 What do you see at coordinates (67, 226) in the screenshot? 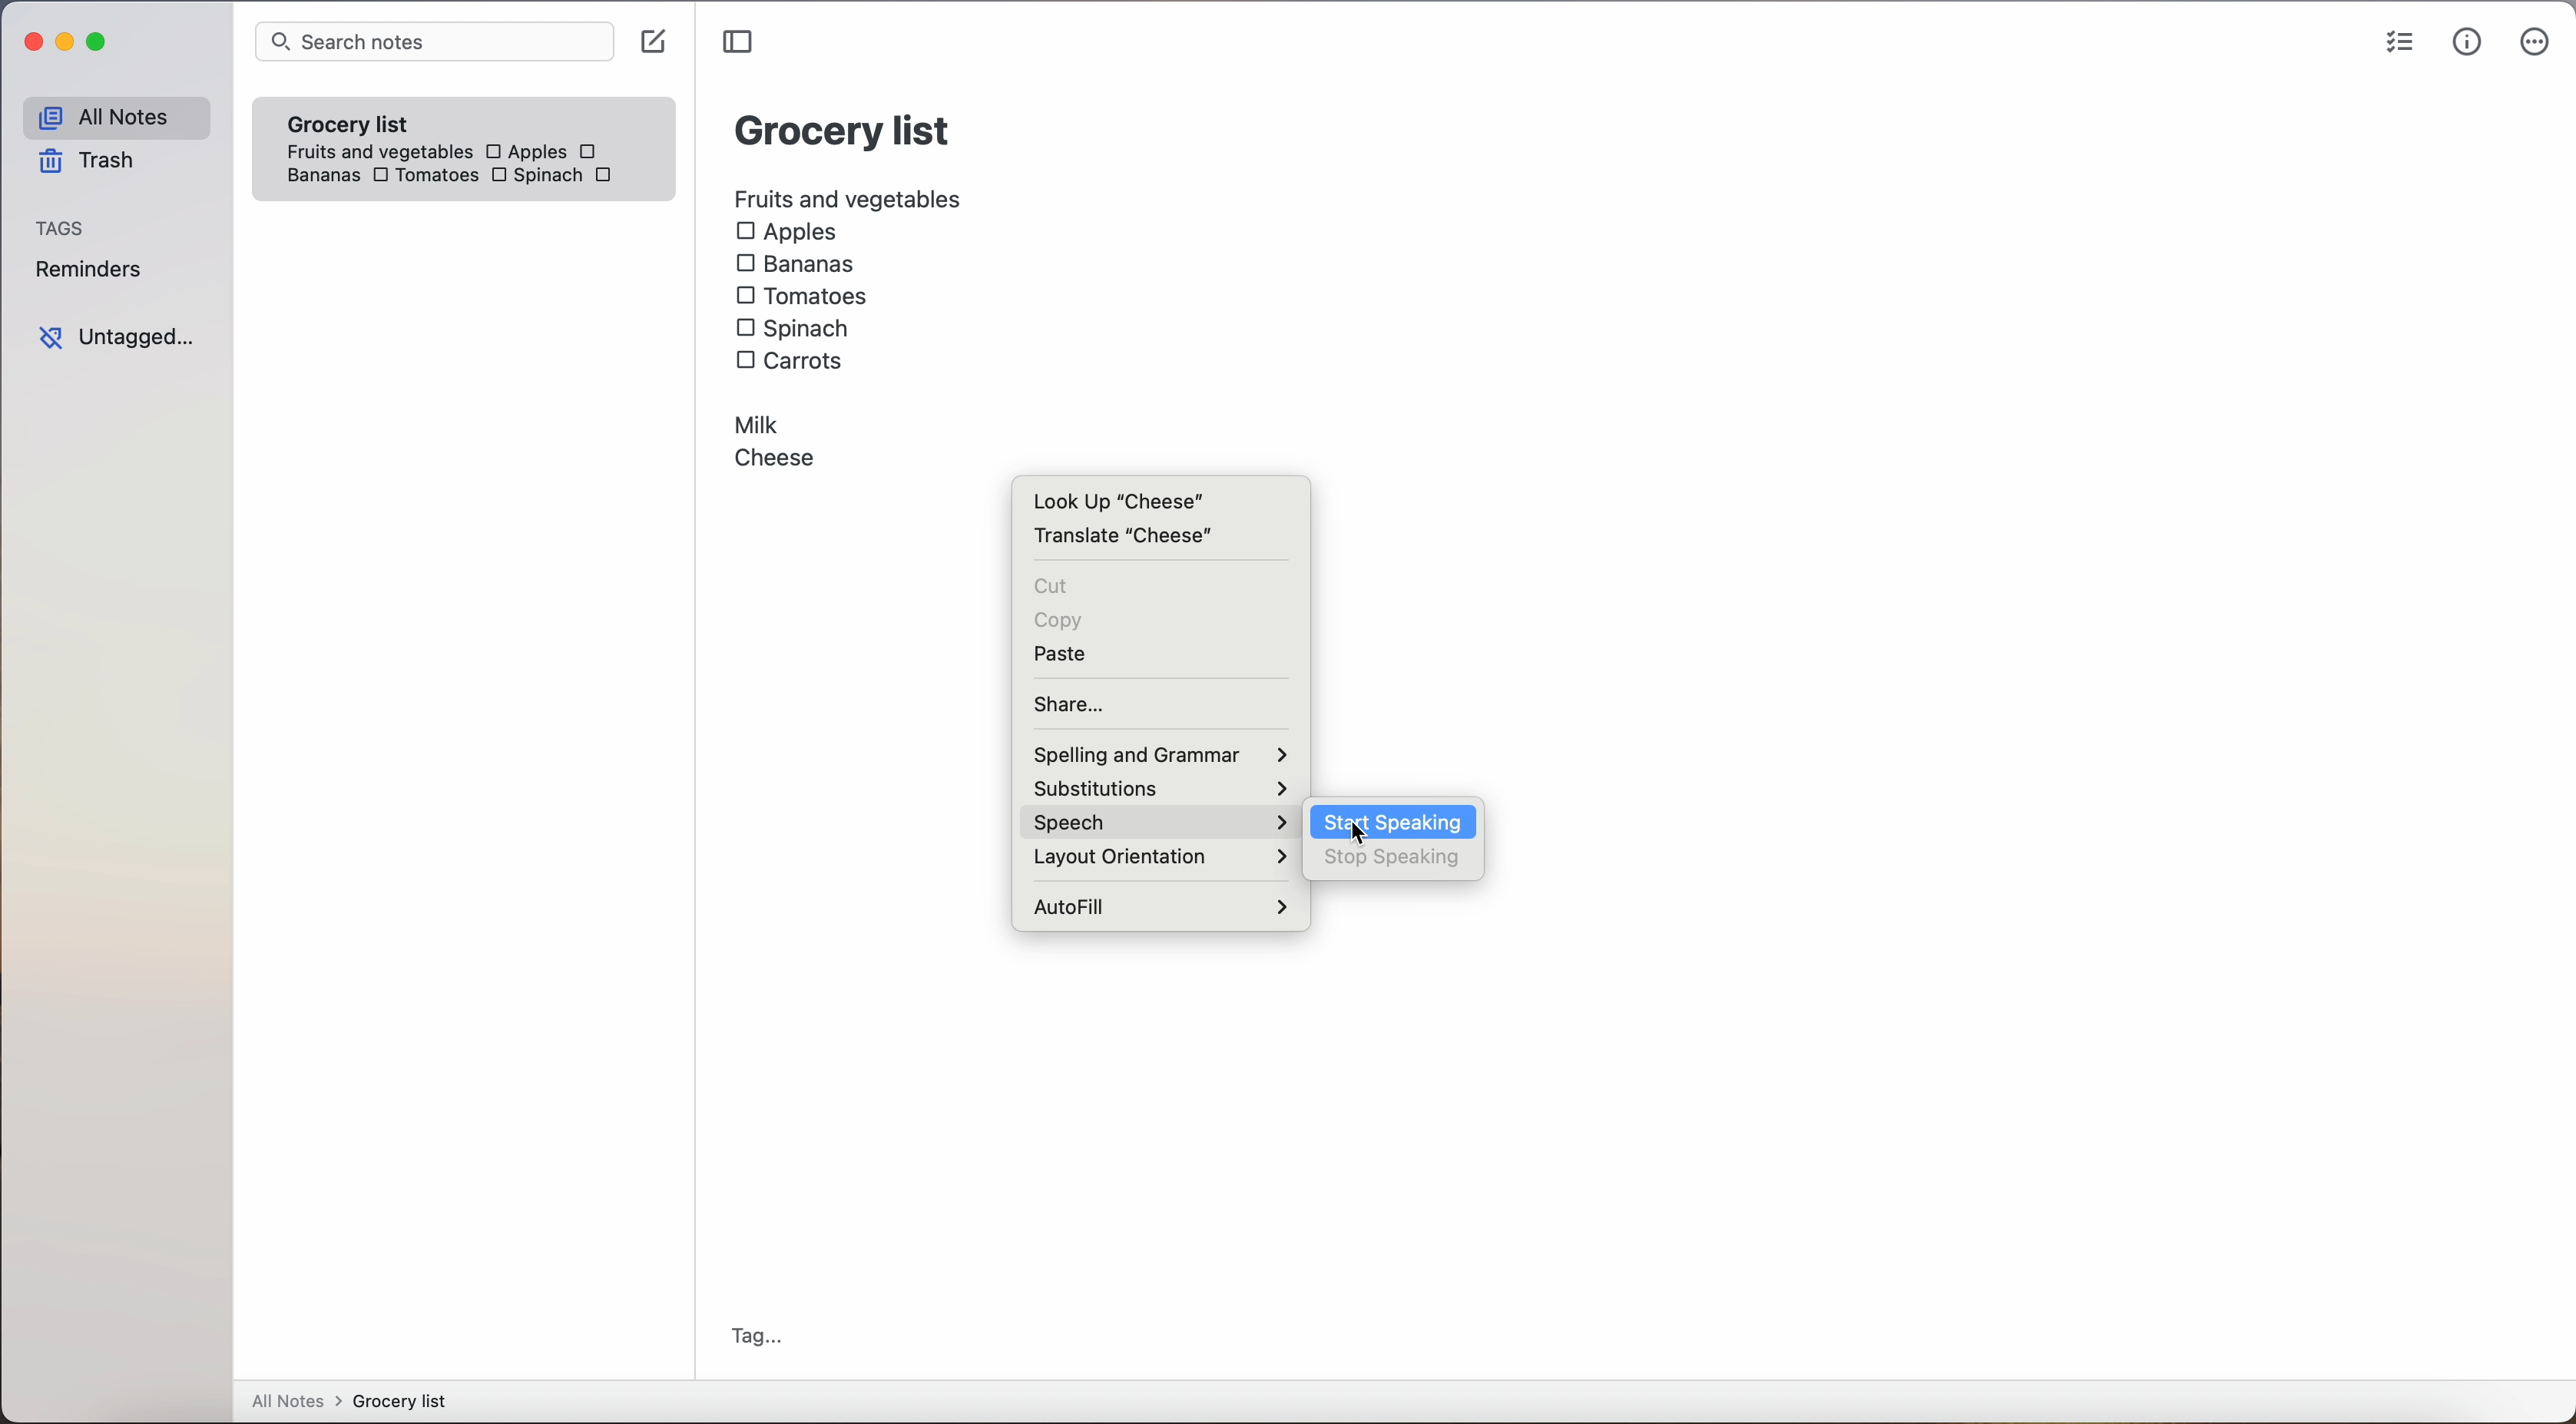
I see `tags` at bounding box center [67, 226].